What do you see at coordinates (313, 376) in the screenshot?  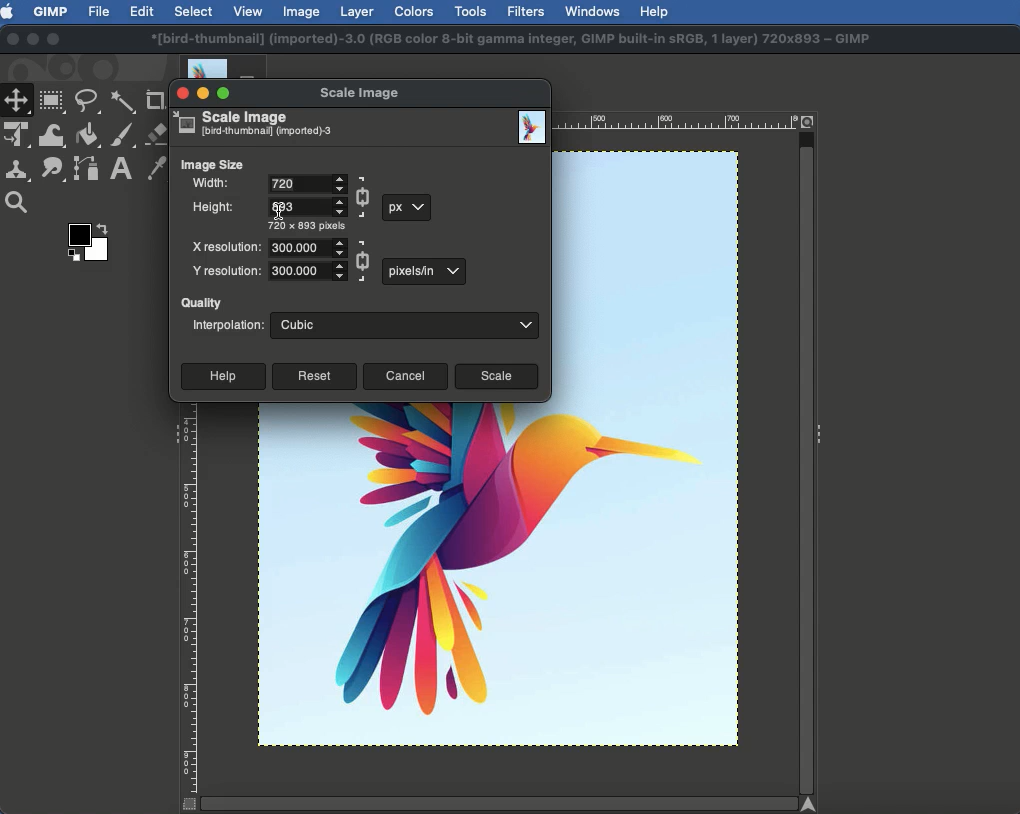 I see `Reset` at bounding box center [313, 376].